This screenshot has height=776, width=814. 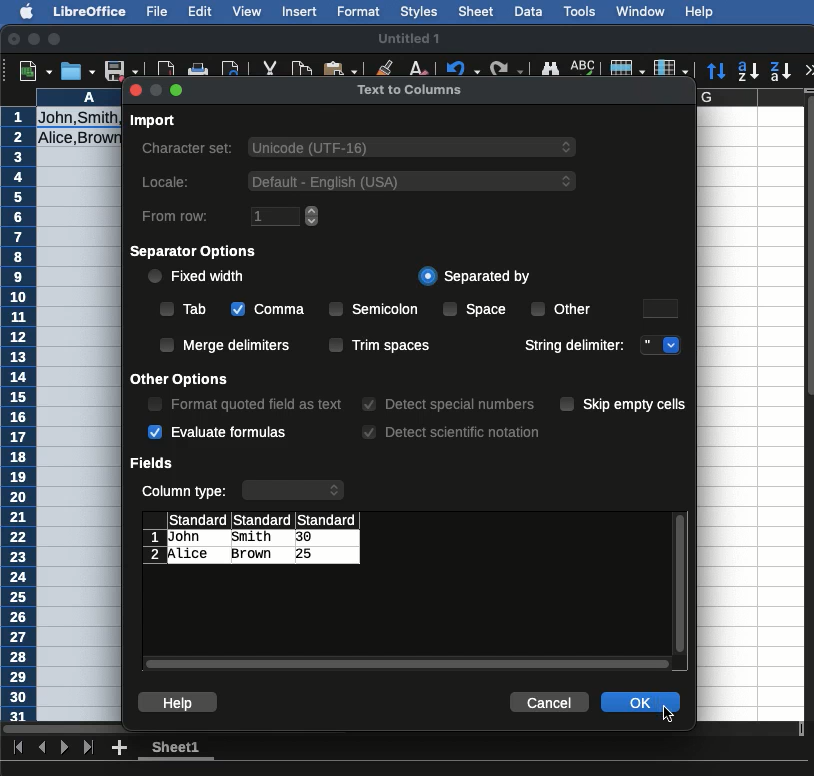 What do you see at coordinates (178, 91) in the screenshot?
I see `maximize` at bounding box center [178, 91].